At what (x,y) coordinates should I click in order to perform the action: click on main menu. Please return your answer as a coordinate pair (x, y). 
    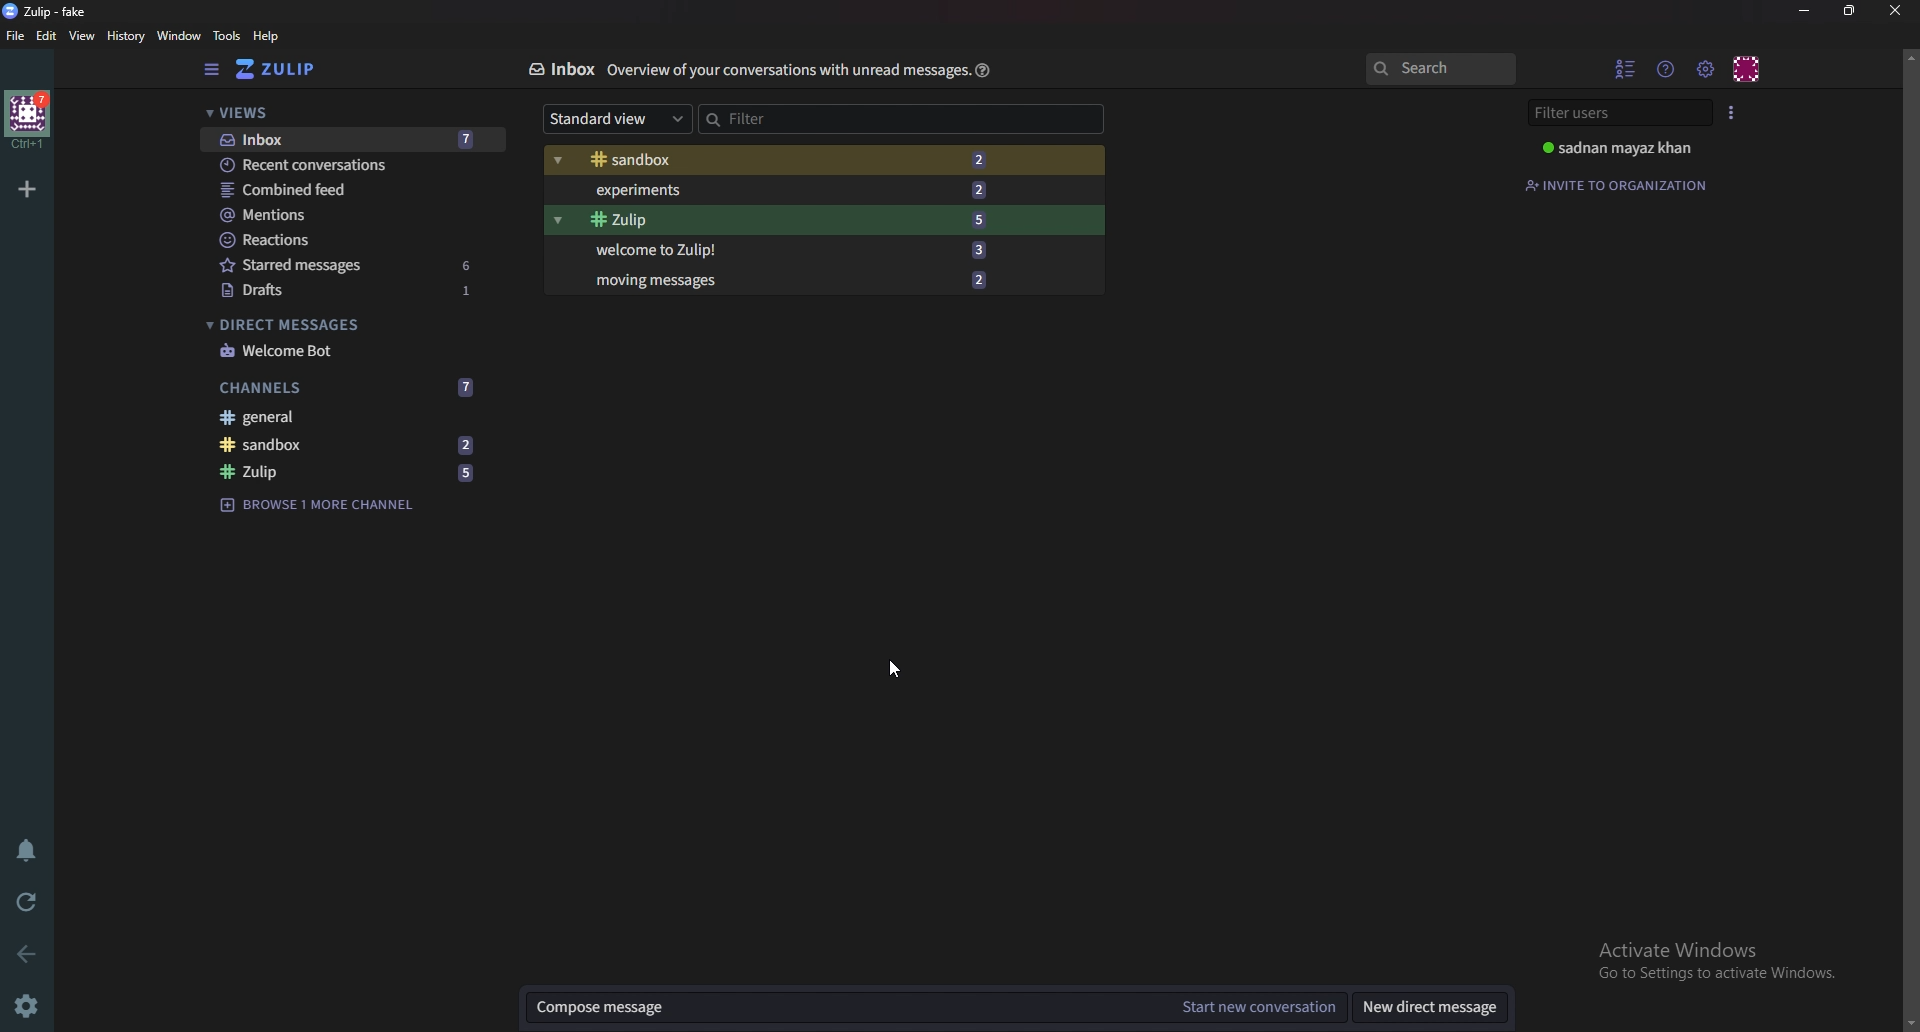
    Looking at the image, I should click on (1708, 70).